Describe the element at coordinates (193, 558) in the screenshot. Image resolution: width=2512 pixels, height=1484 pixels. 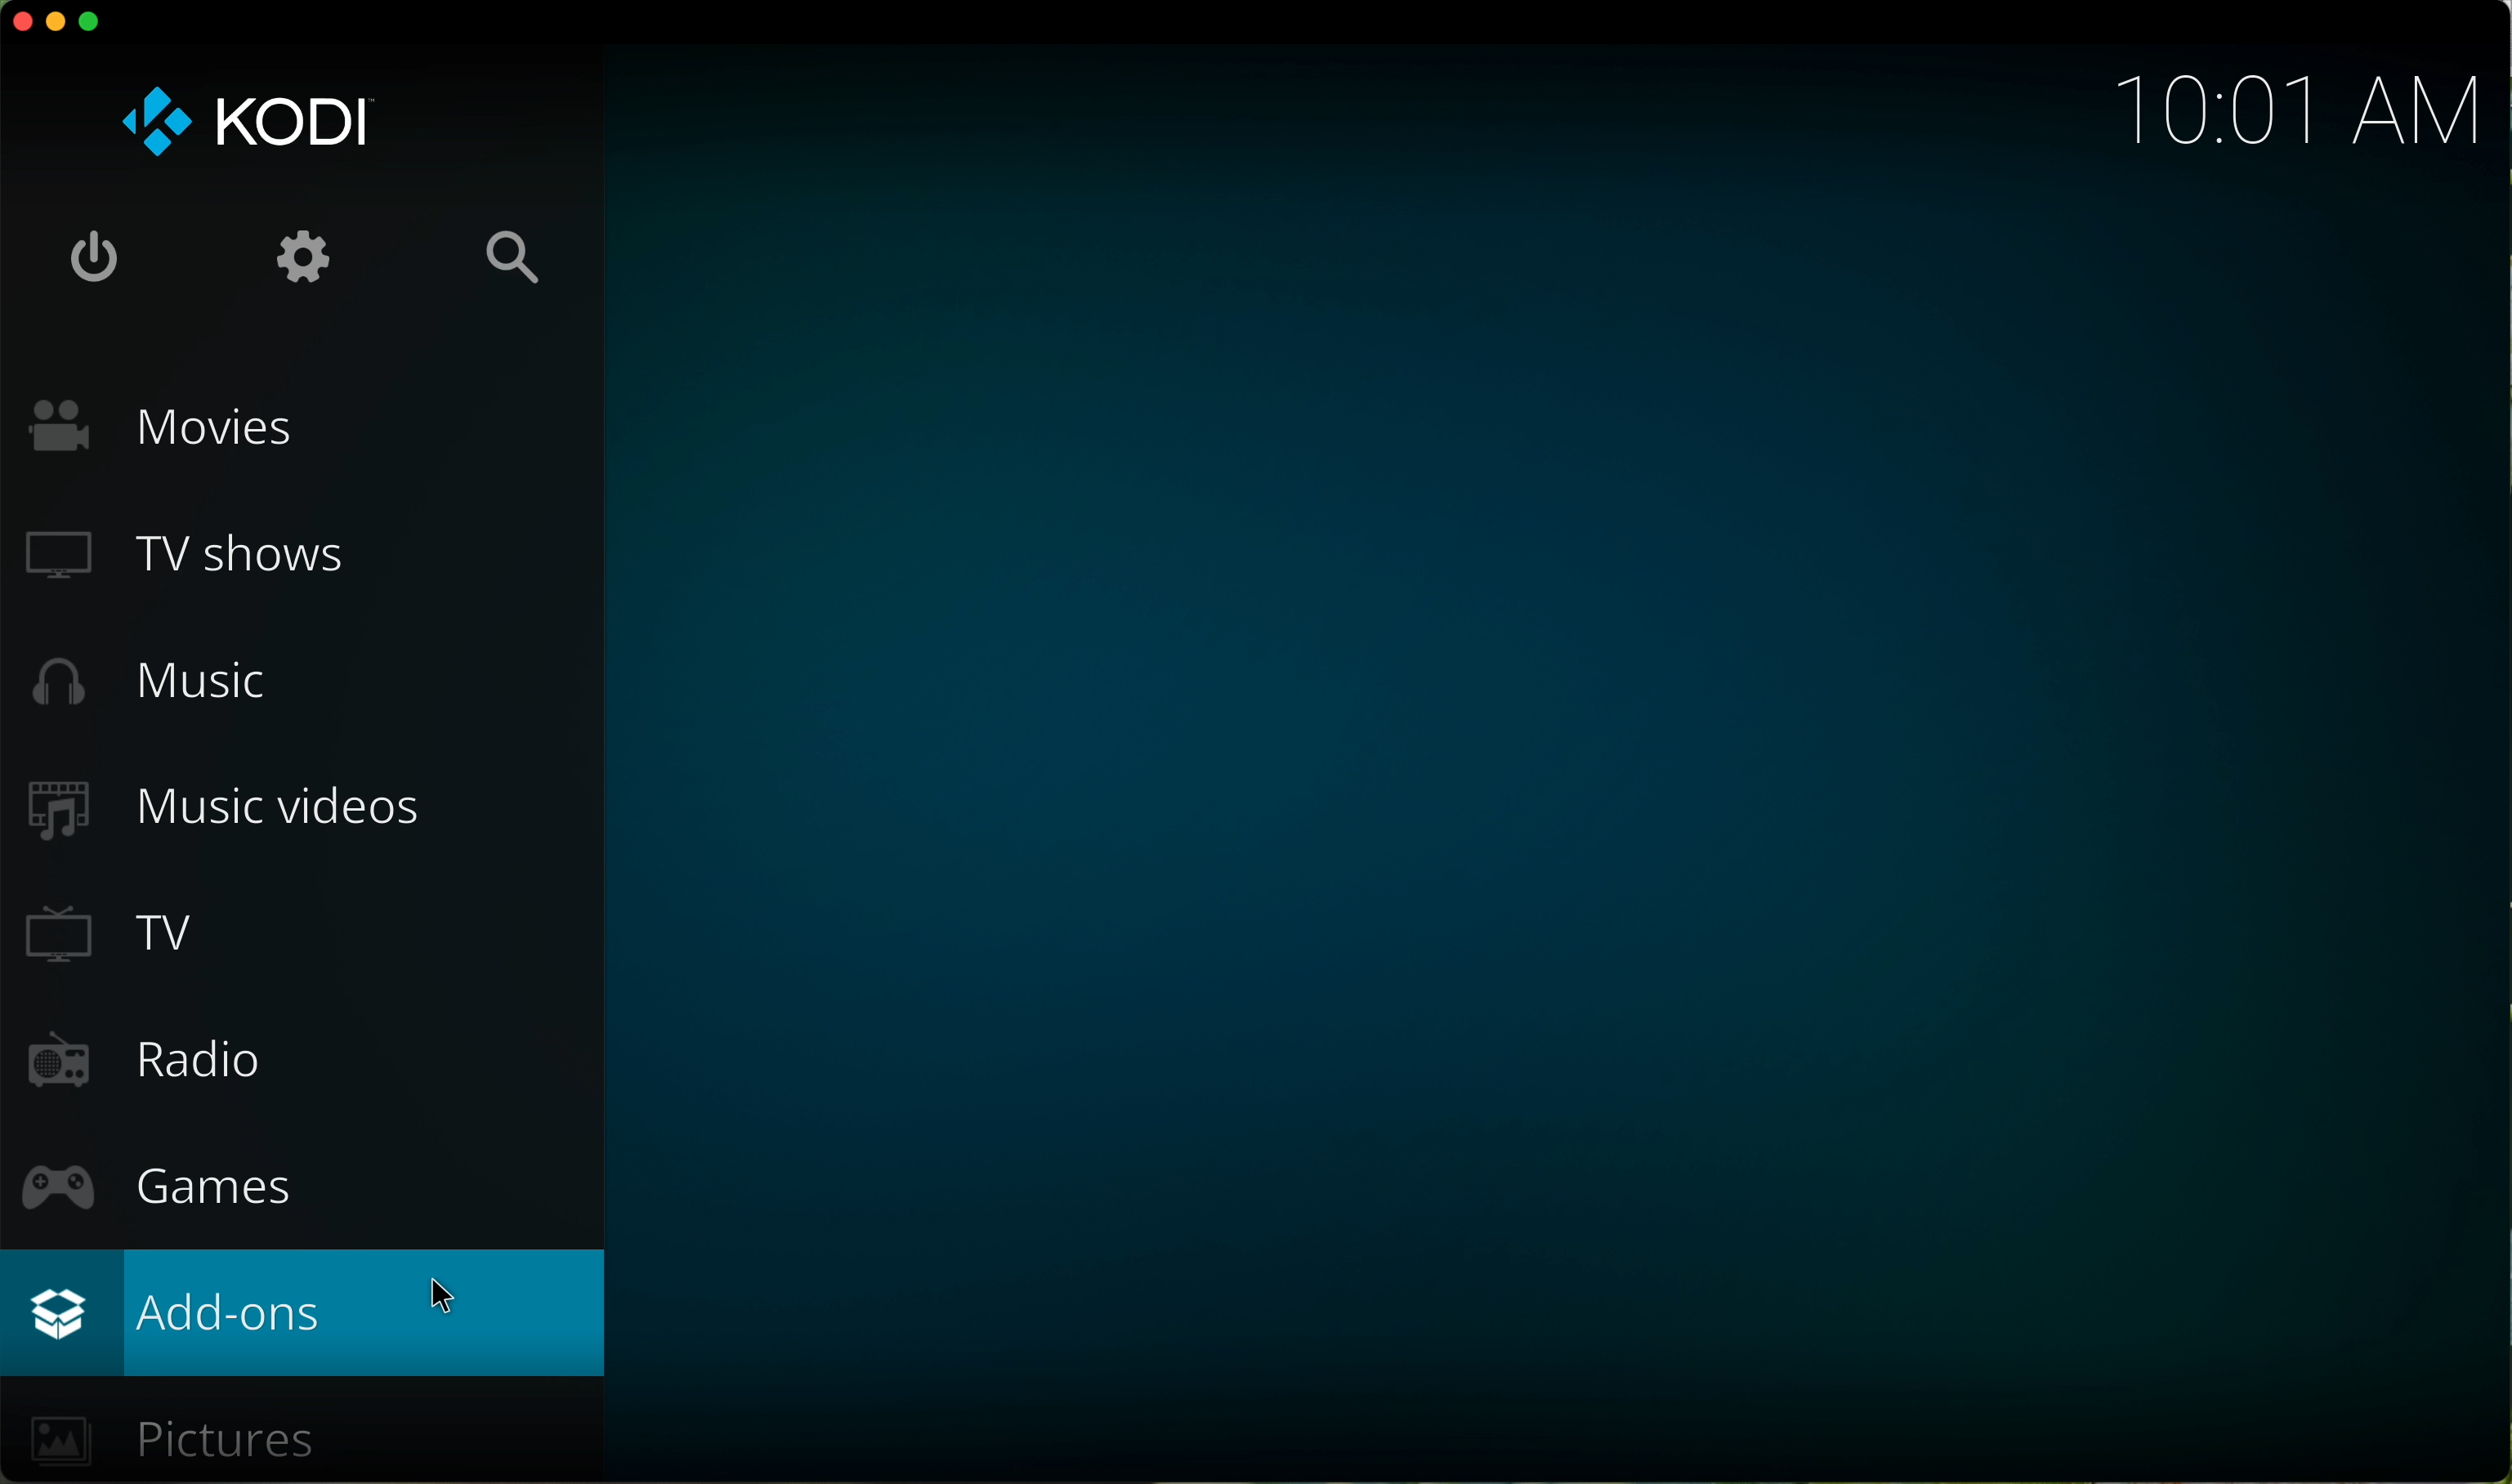
I see `TV shows` at that location.